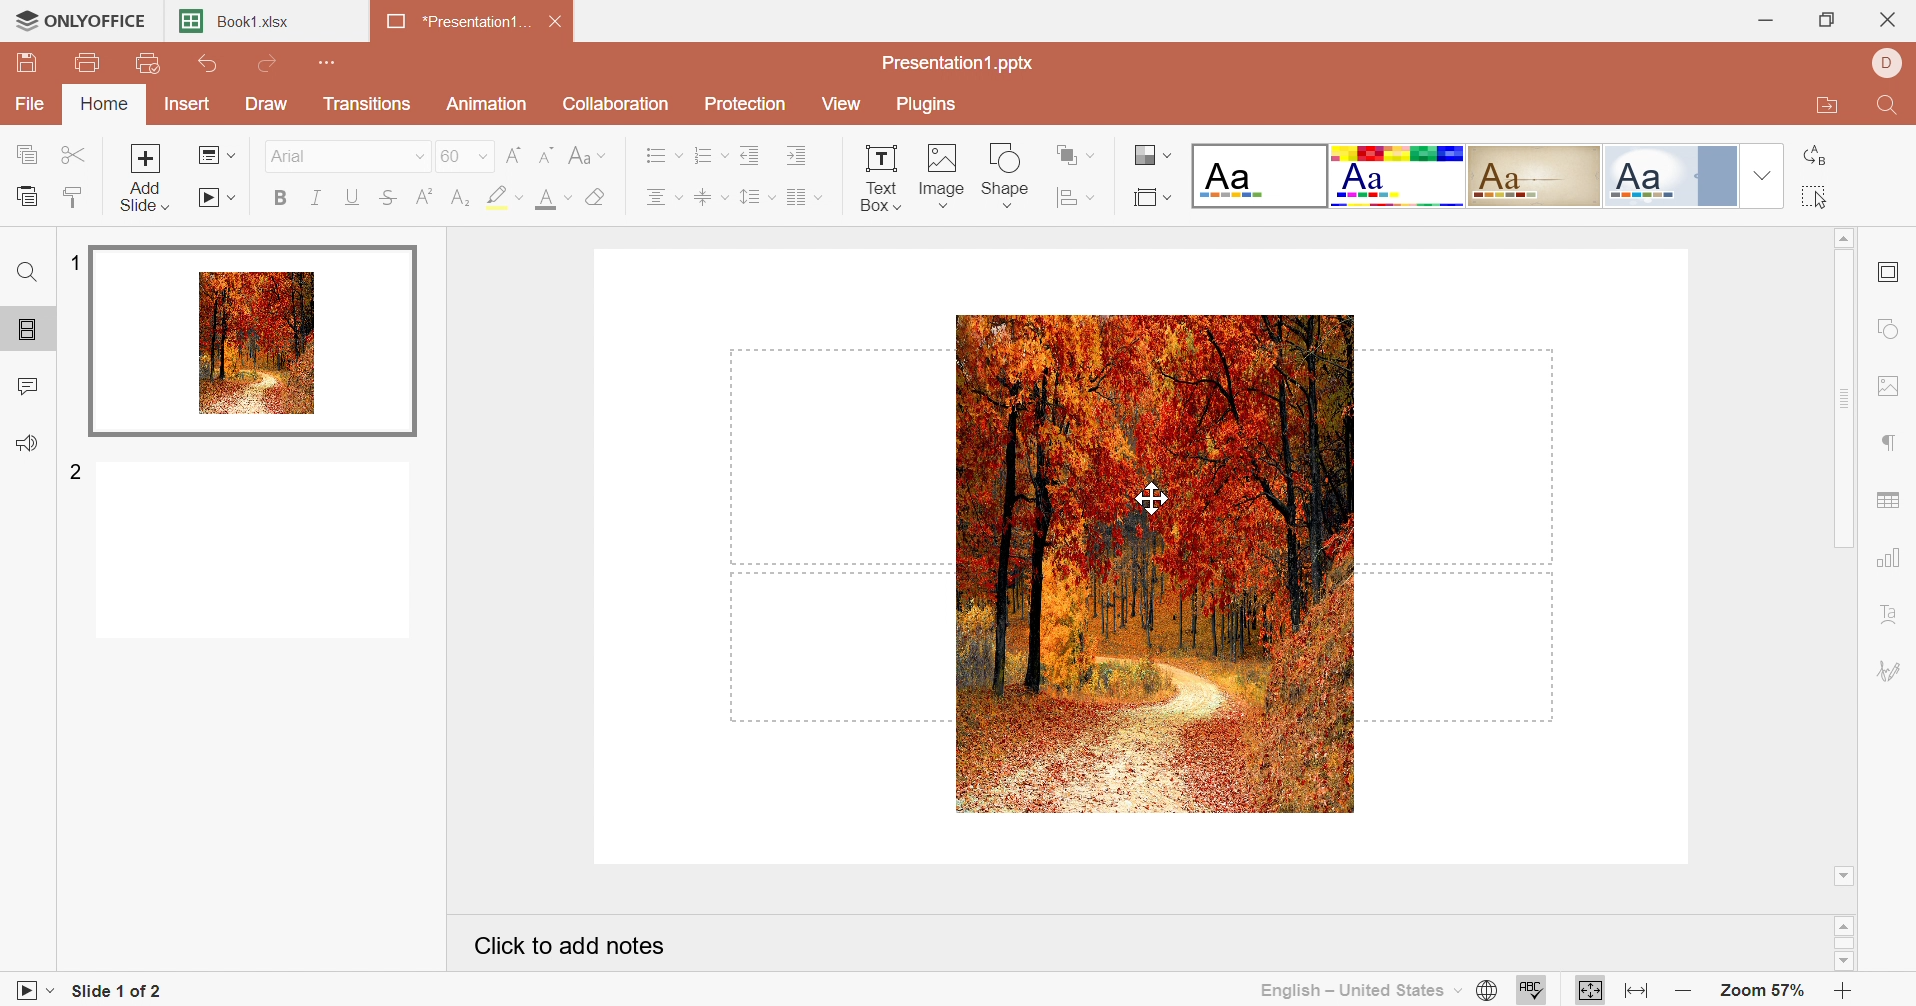 The image size is (1916, 1006). Describe the element at coordinates (1359, 991) in the screenshot. I see `English - United States` at that location.